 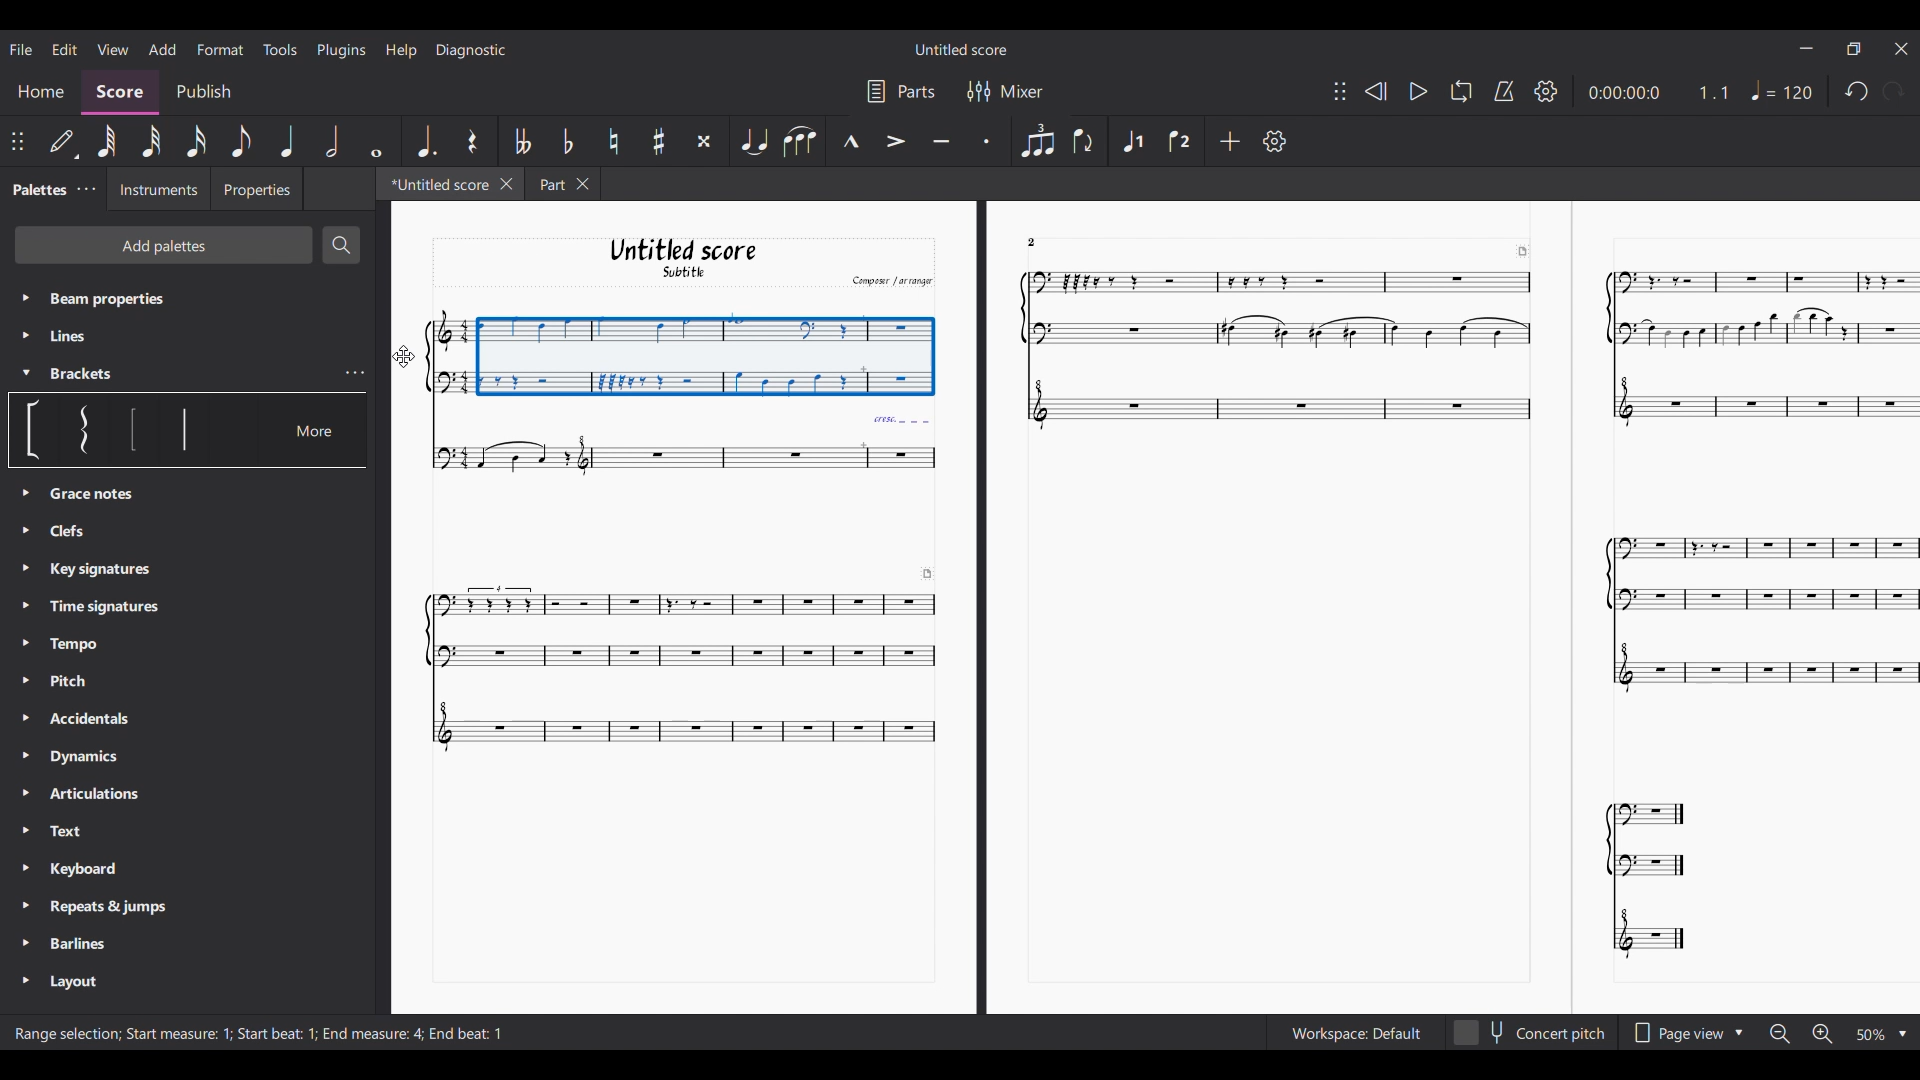 What do you see at coordinates (404, 357) in the screenshot?
I see `Cursor` at bounding box center [404, 357].